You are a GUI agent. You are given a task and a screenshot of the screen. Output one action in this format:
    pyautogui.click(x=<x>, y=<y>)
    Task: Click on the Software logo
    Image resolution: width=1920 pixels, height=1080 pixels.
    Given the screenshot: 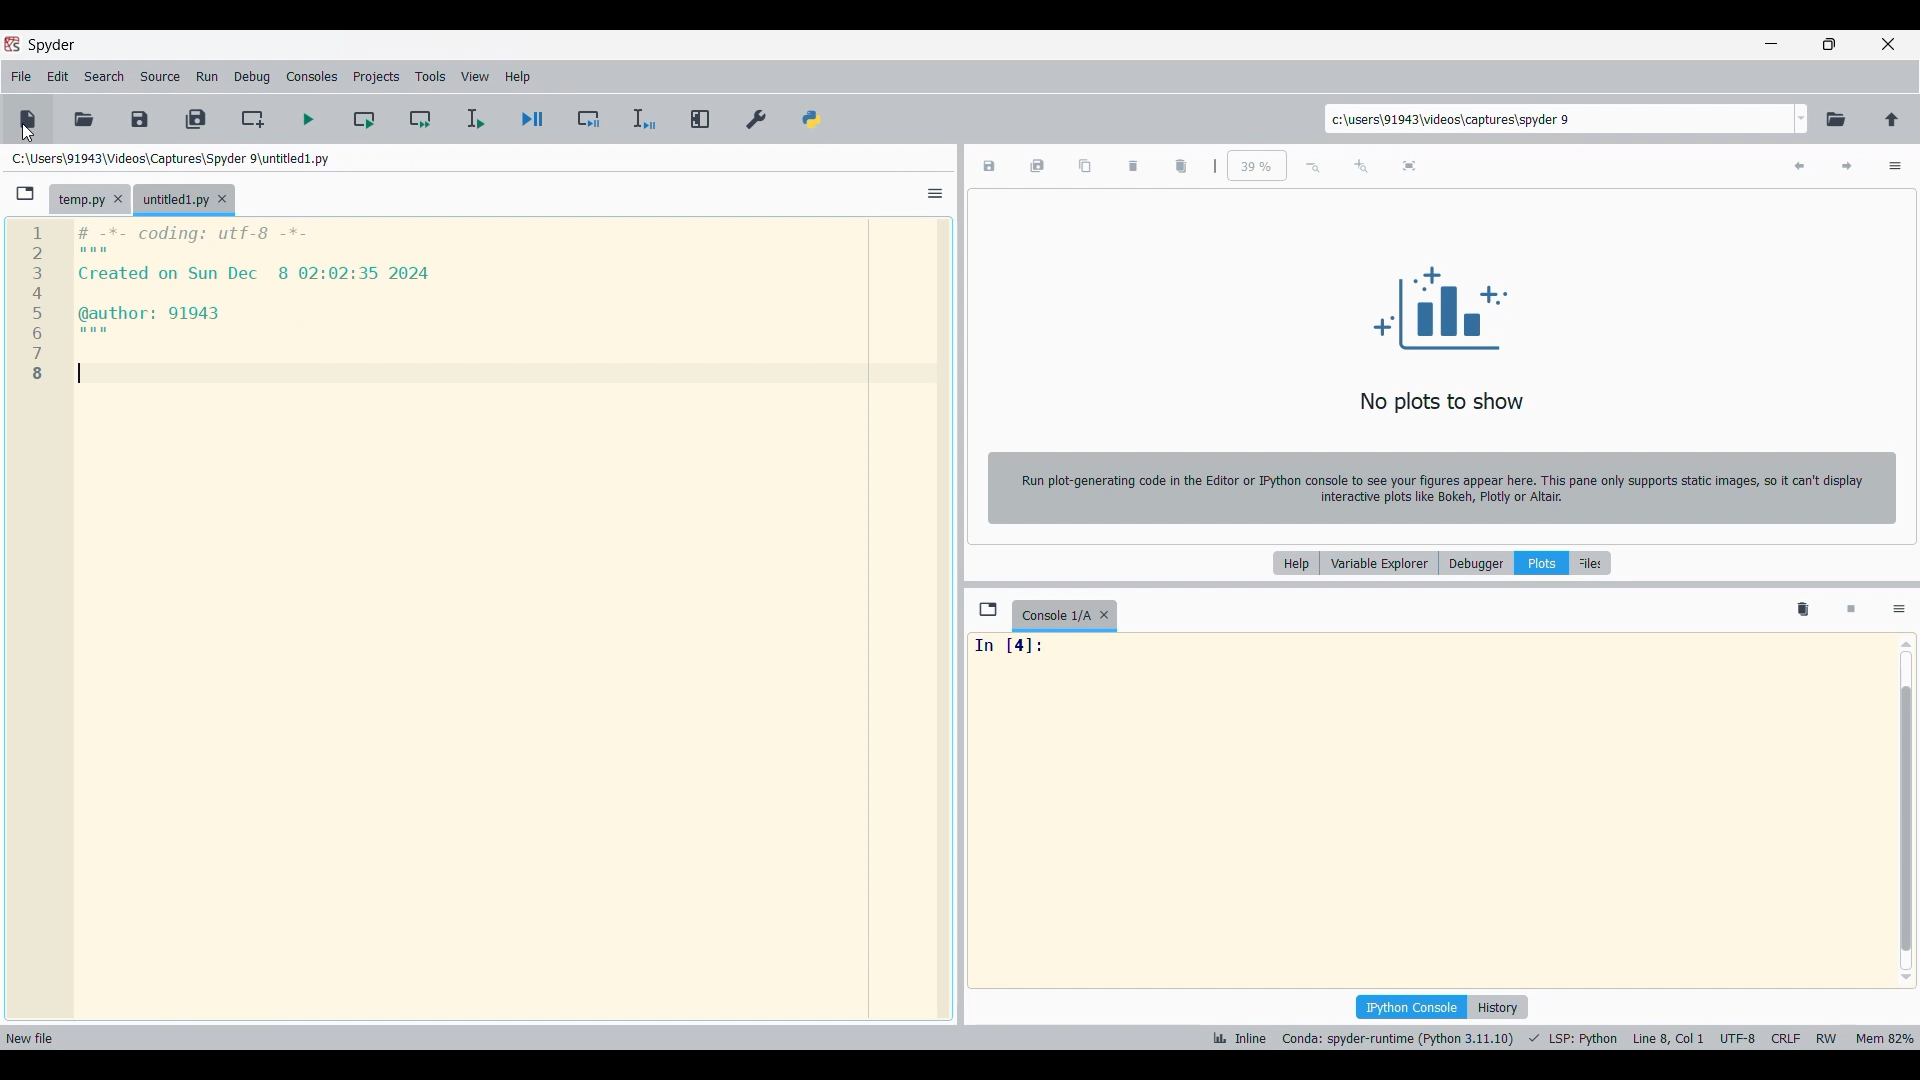 What is the action you would take?
    pyautogui.click(x=12, y=44)
    